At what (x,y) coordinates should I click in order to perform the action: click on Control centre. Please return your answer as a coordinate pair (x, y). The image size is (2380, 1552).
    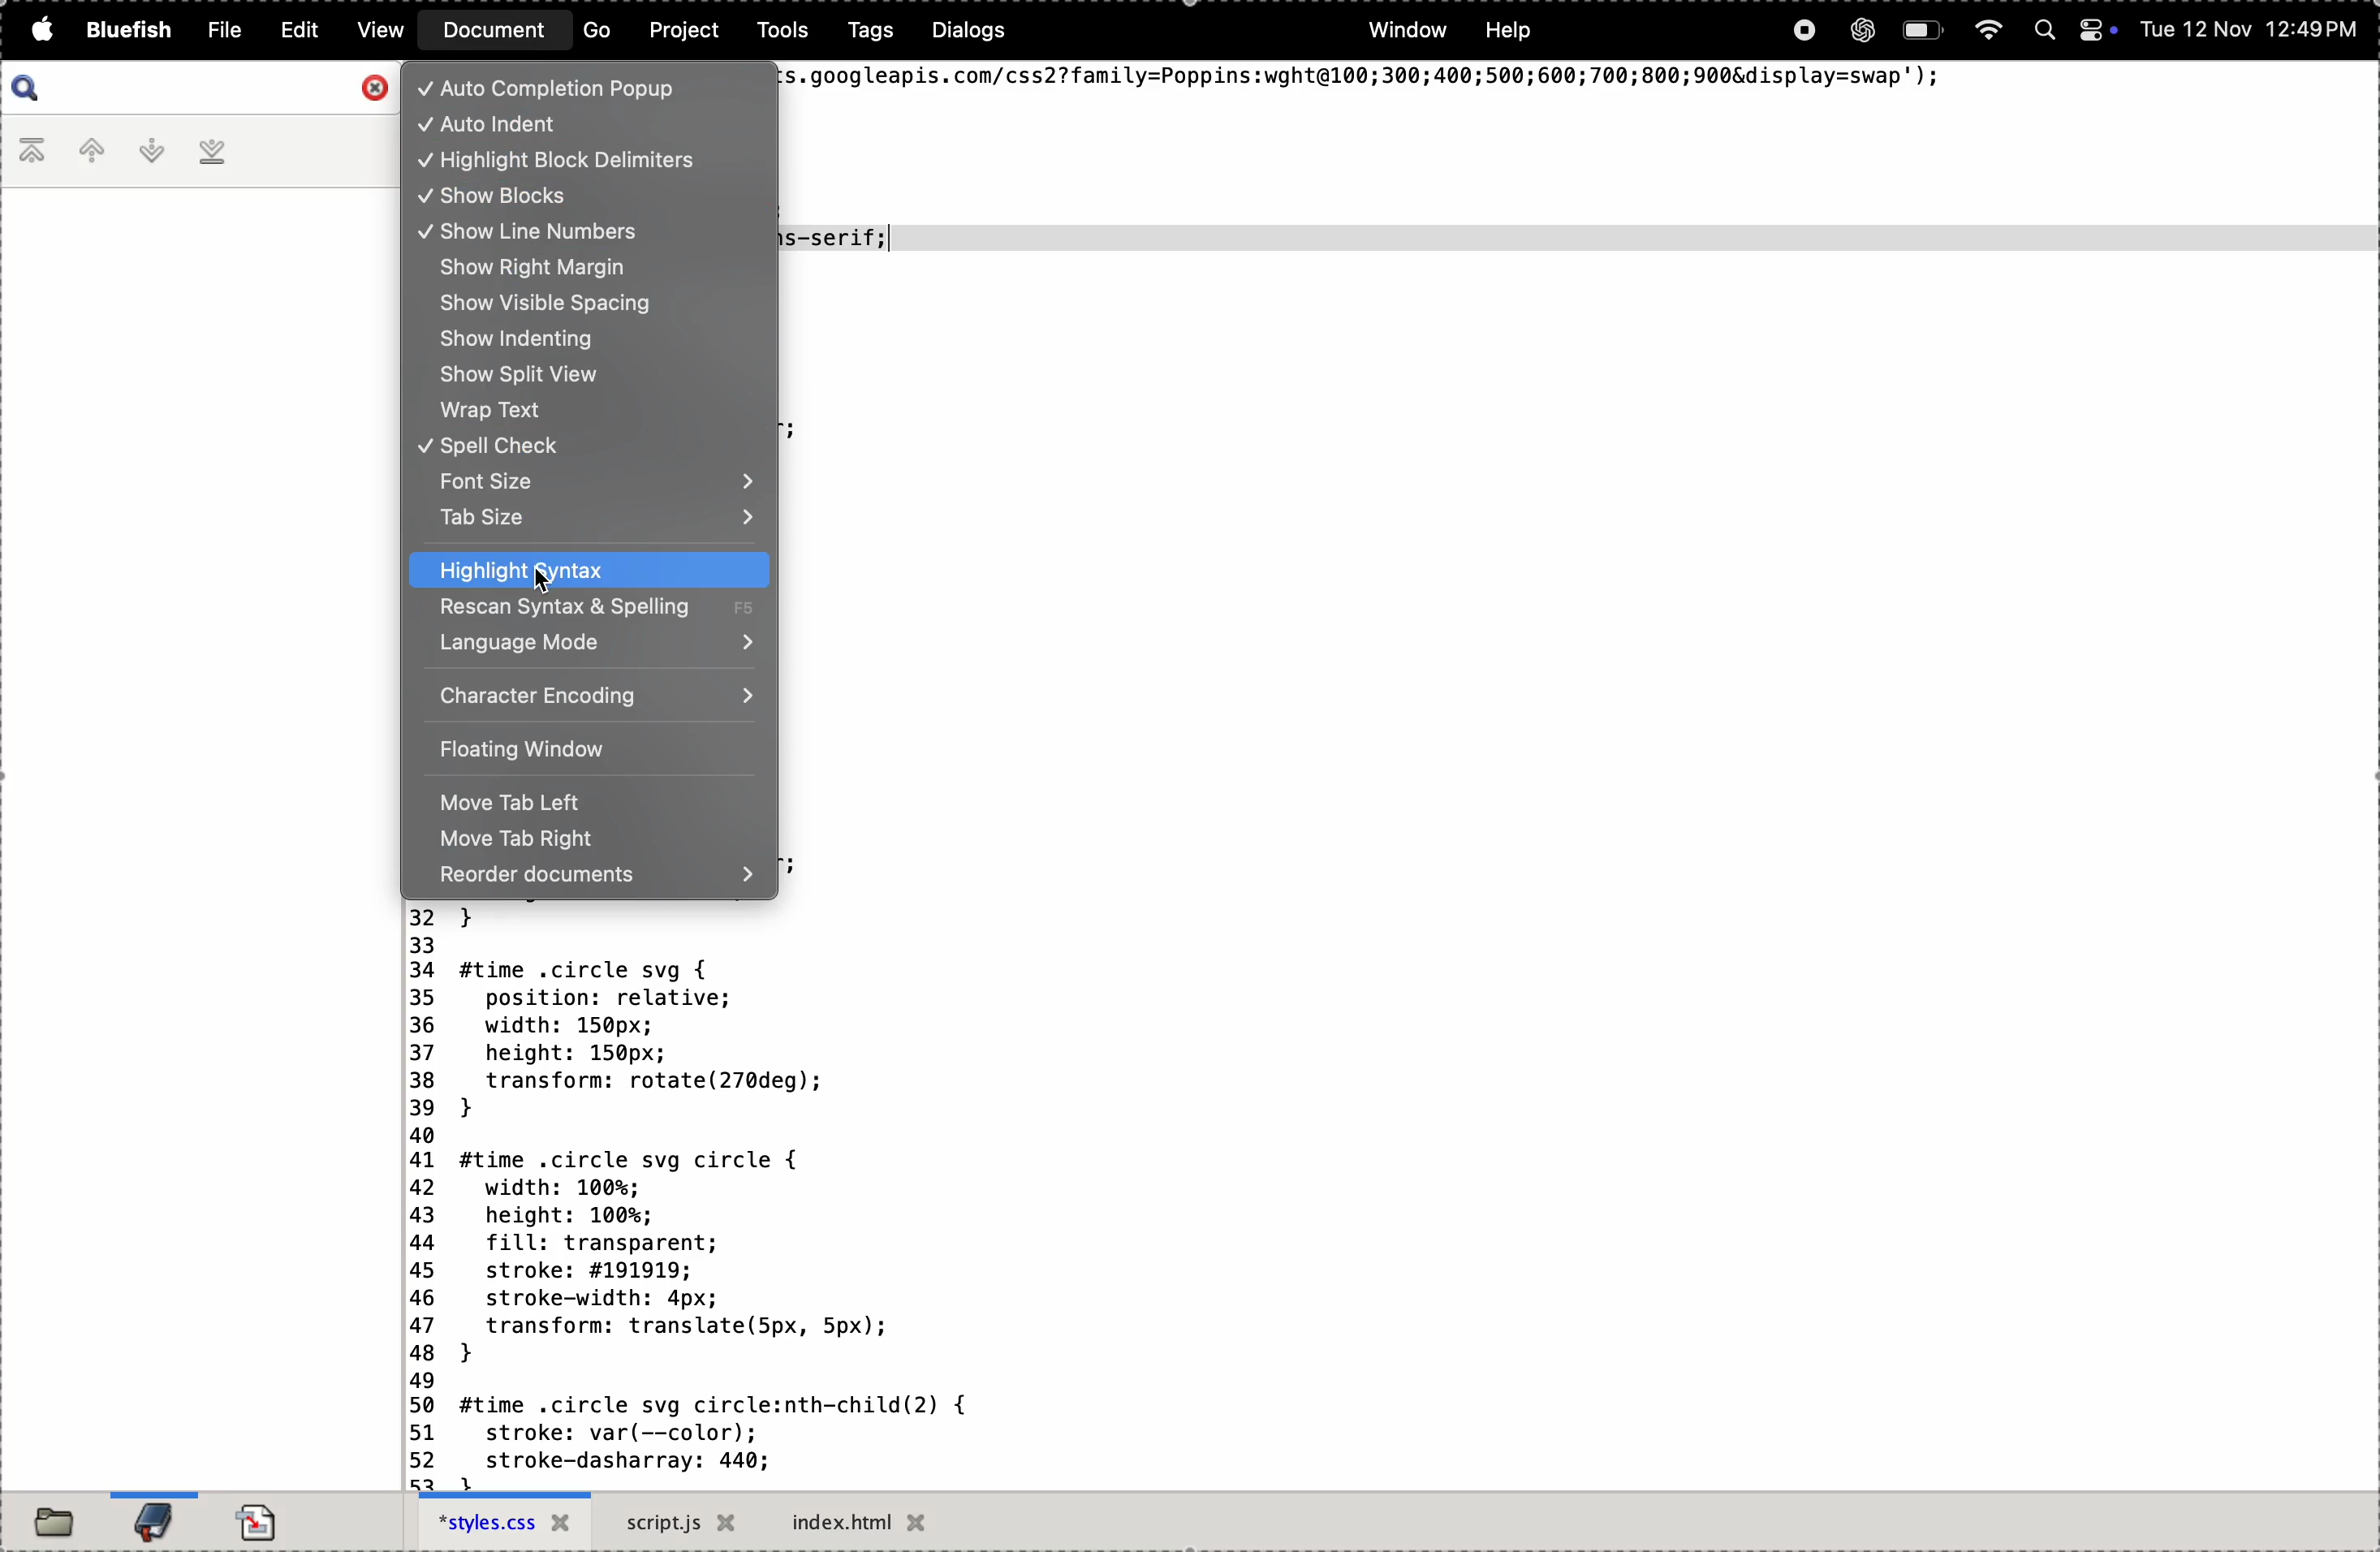
    Looking at the image, I should click on (2093, 31).